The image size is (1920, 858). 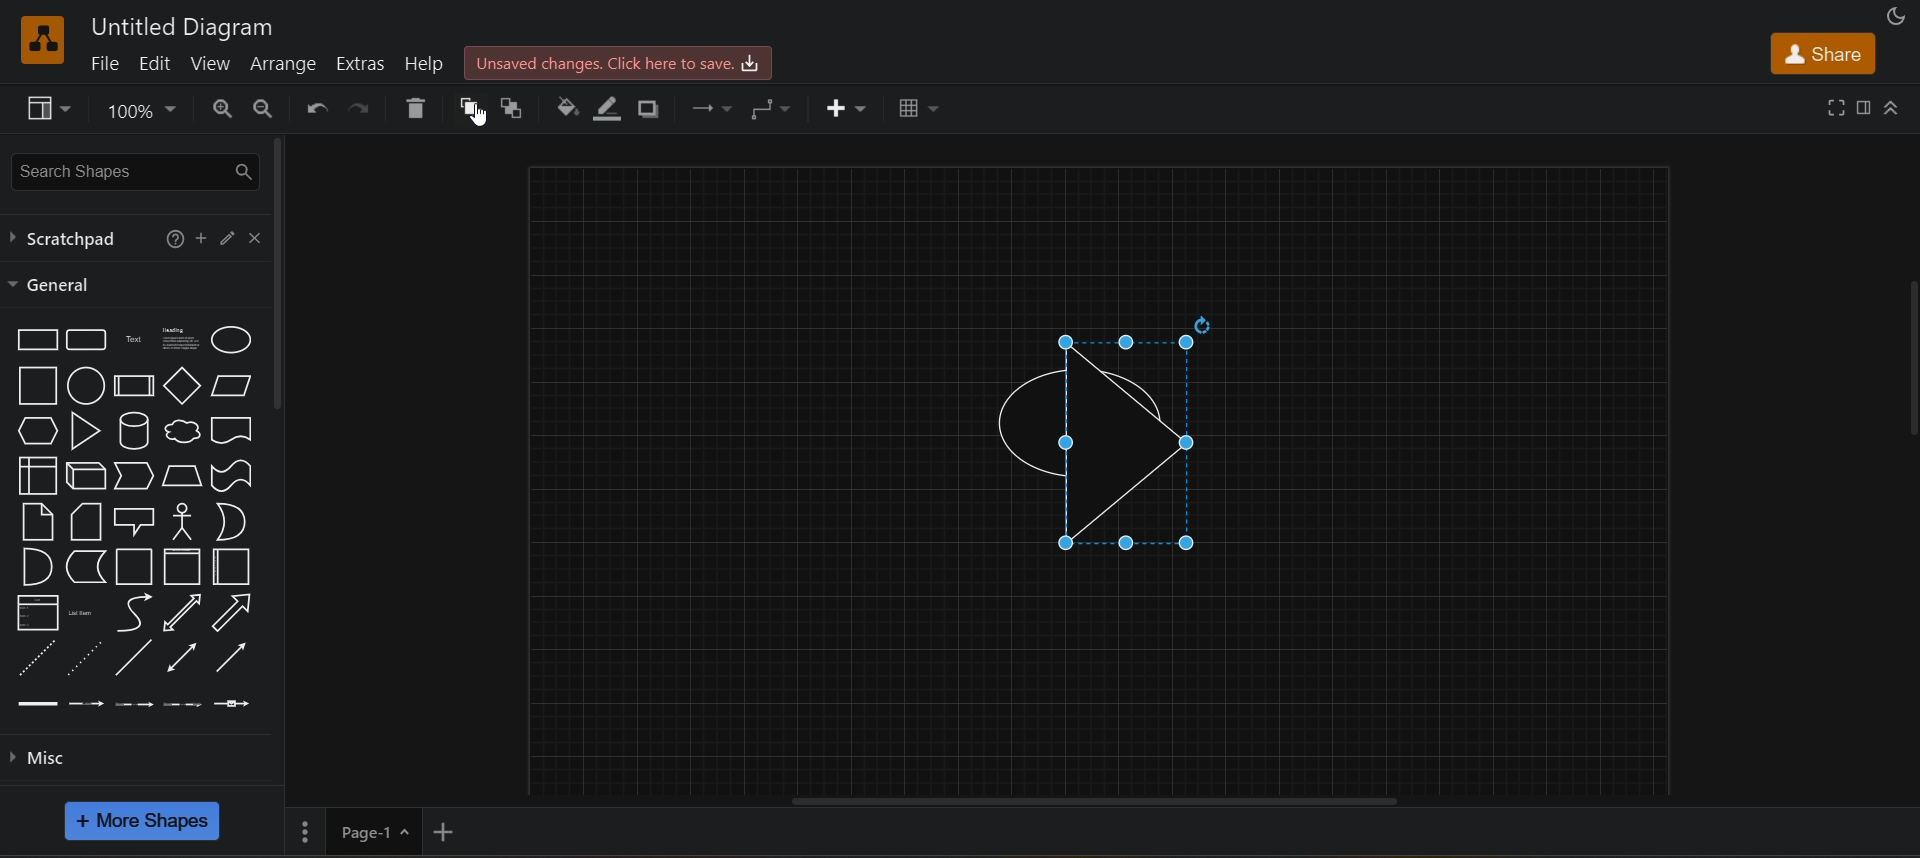 I want to click on to front, so click(x=466, y=107).